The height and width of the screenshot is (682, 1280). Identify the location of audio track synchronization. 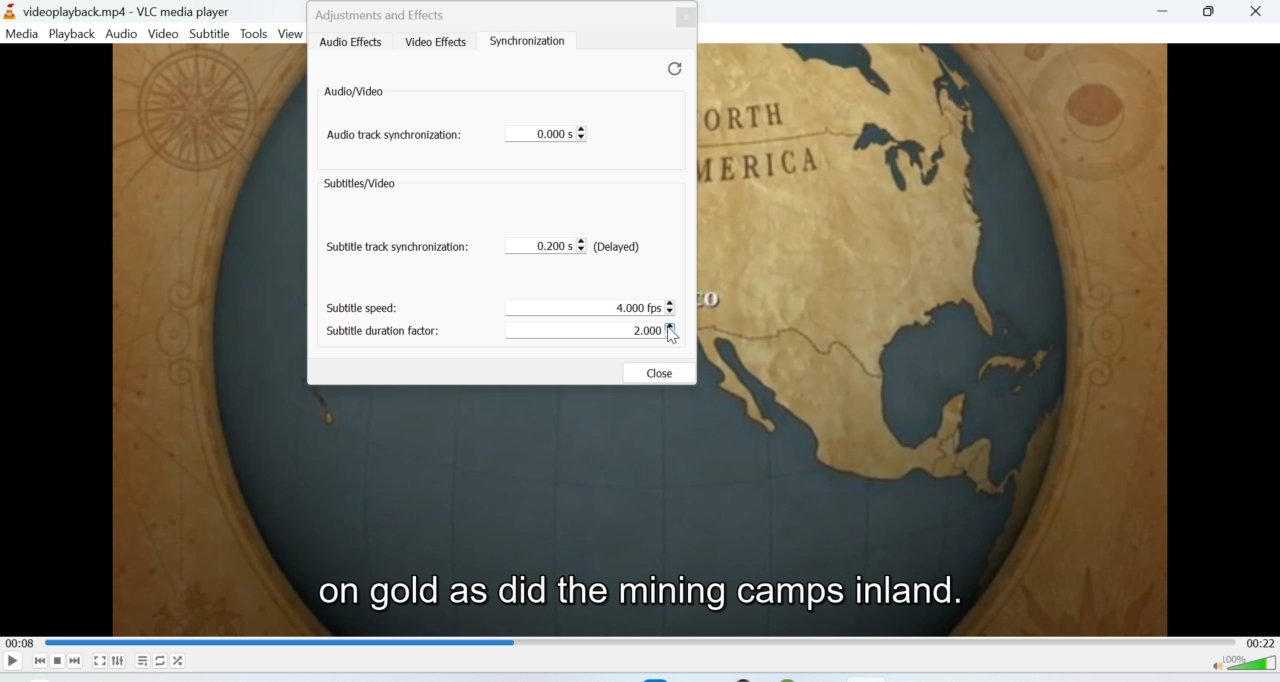
(395, 139).